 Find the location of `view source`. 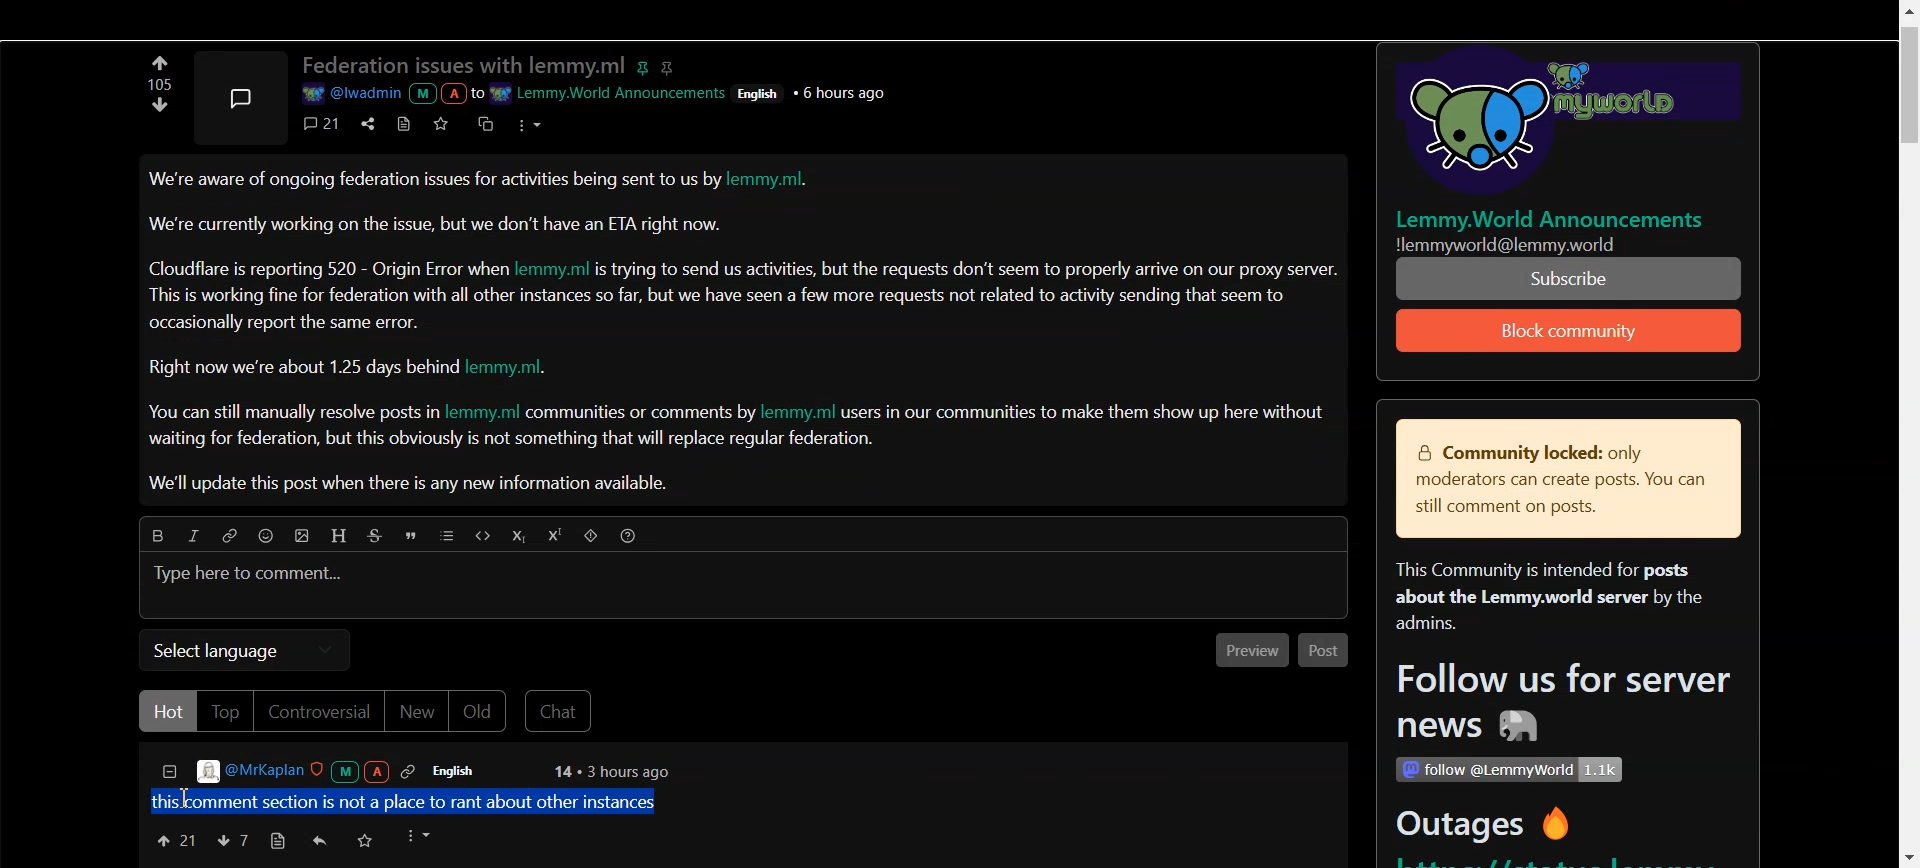

view source is located at coordinates (404, 123).